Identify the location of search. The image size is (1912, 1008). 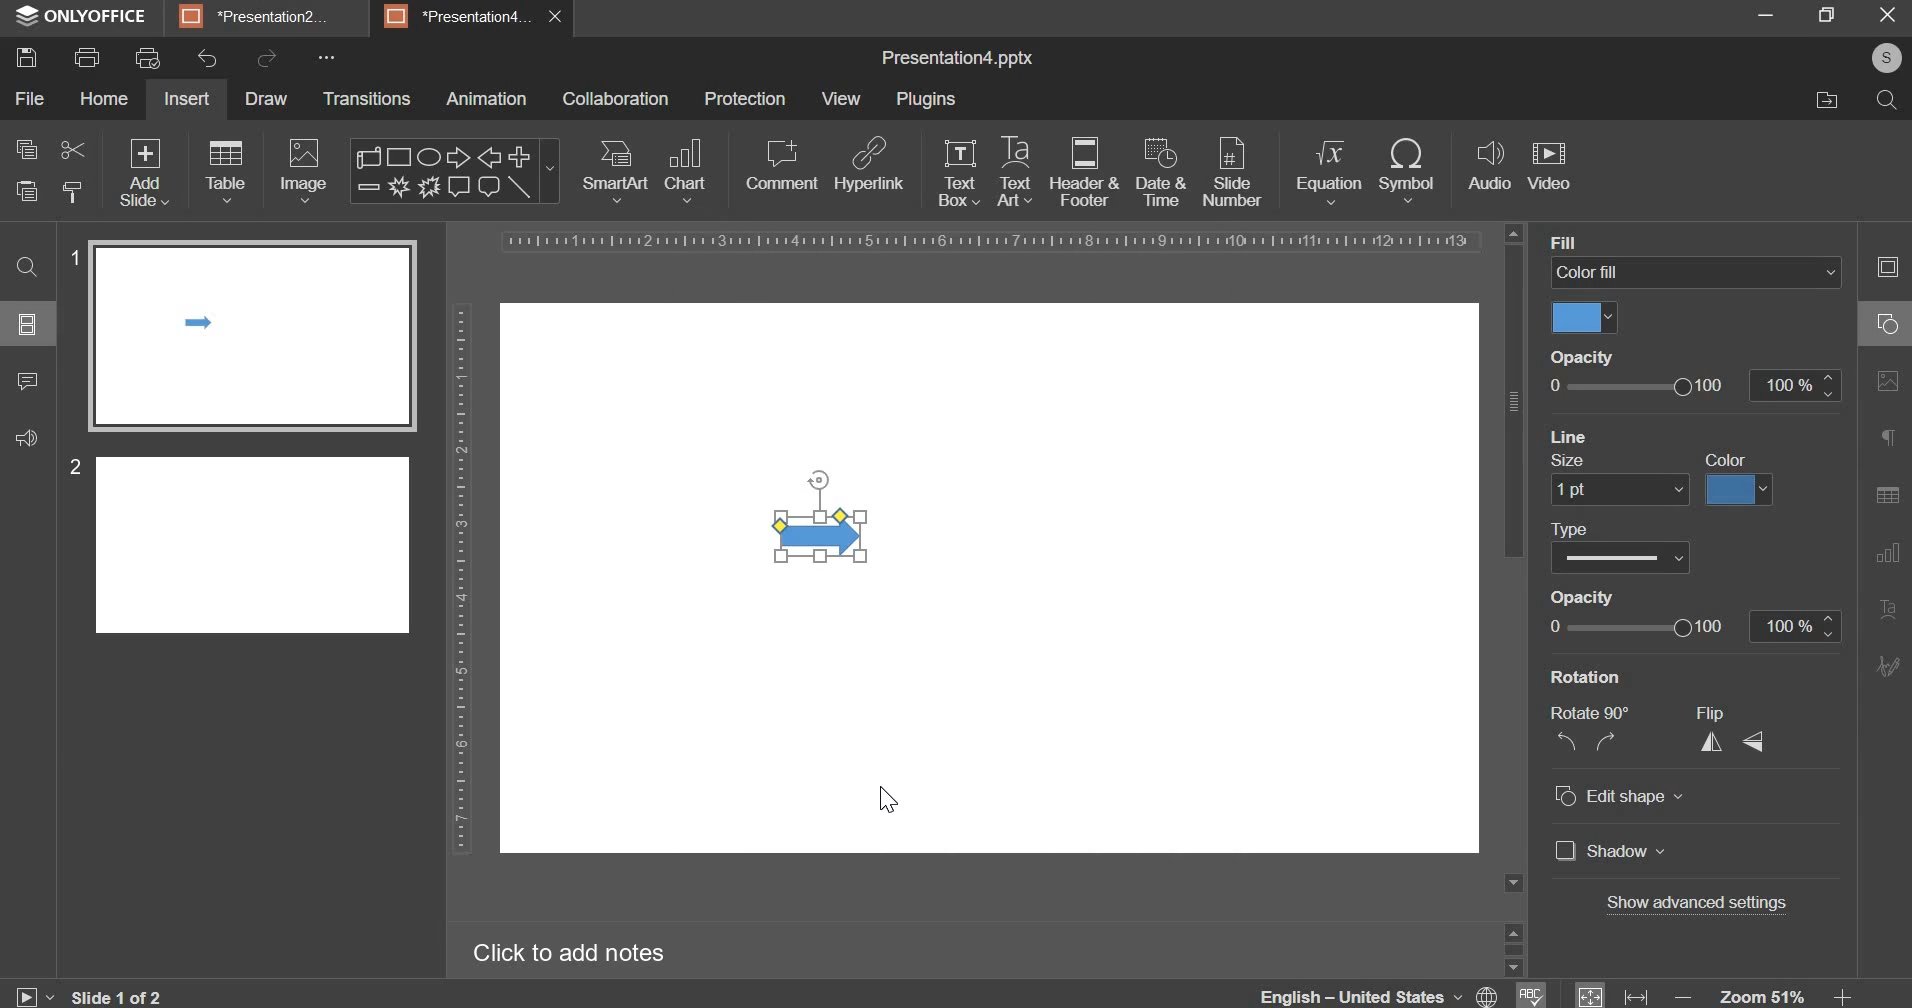
(1881, 98).